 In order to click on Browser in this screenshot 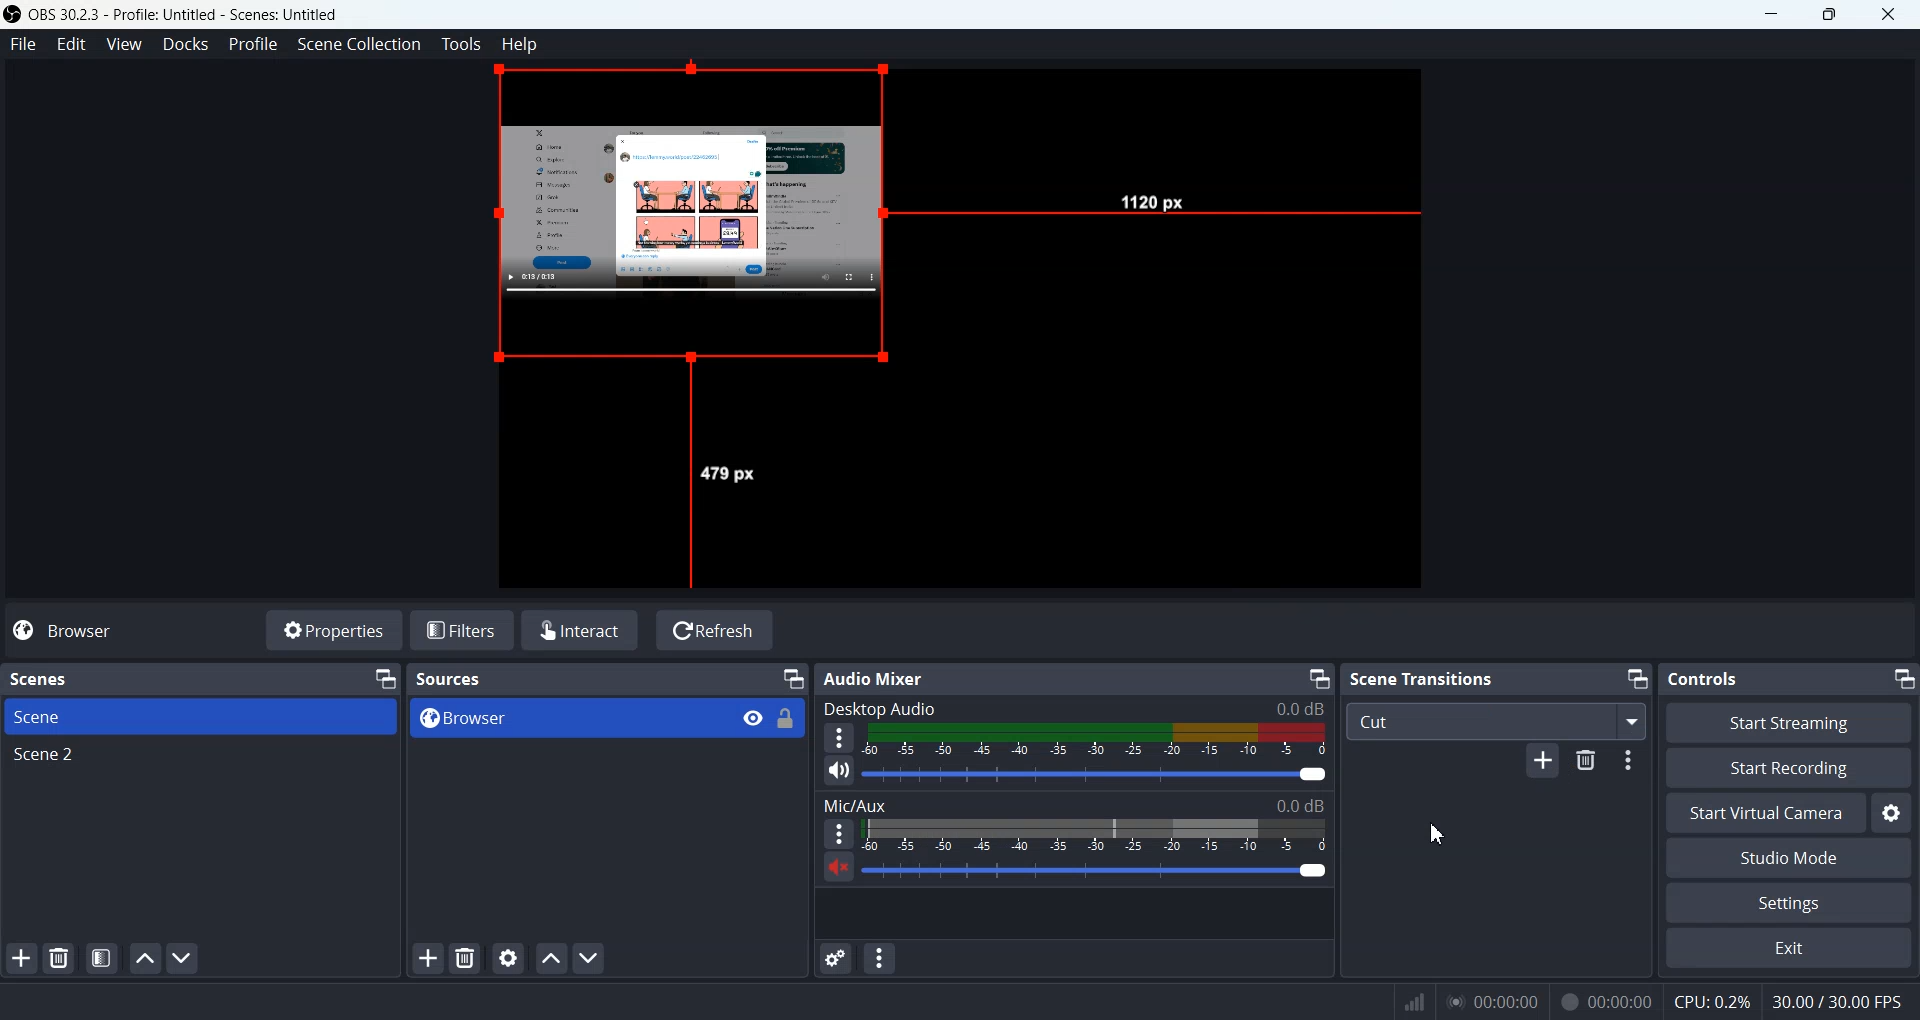, I will do `click(80, 632)`.